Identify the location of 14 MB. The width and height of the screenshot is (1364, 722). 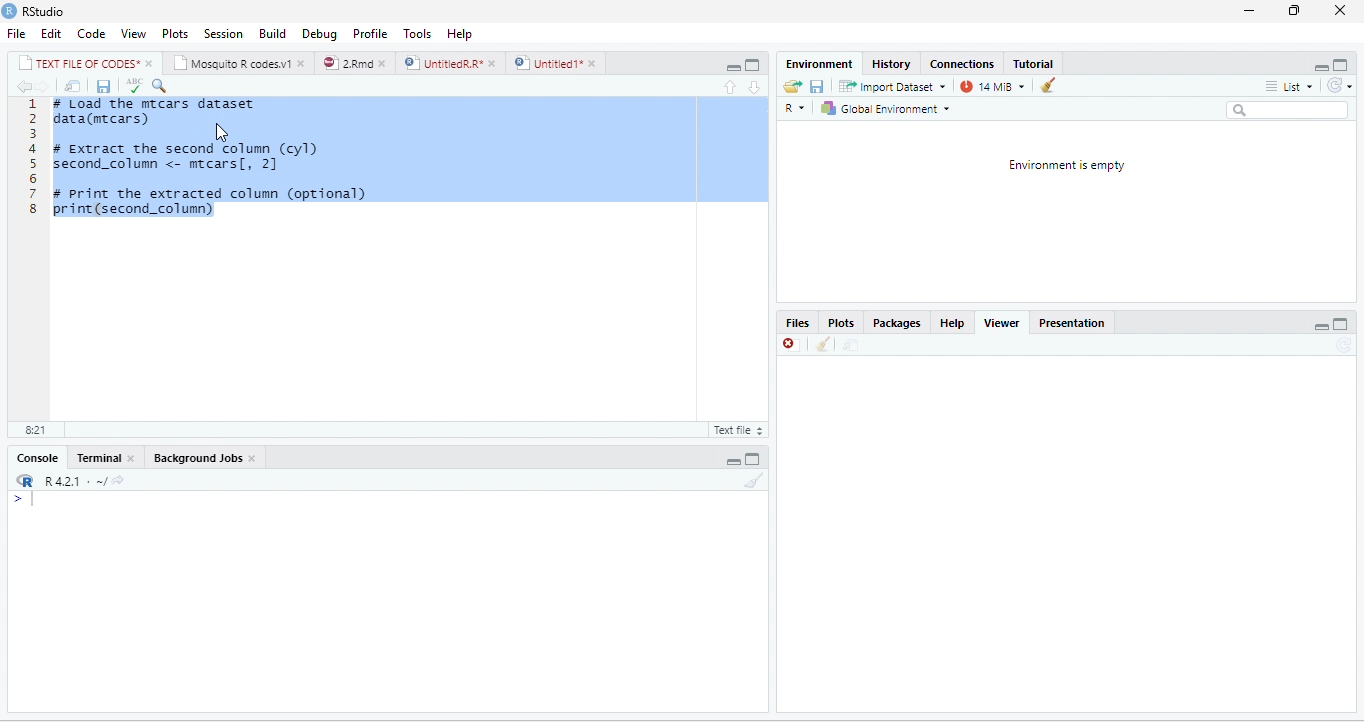
(993, 86).